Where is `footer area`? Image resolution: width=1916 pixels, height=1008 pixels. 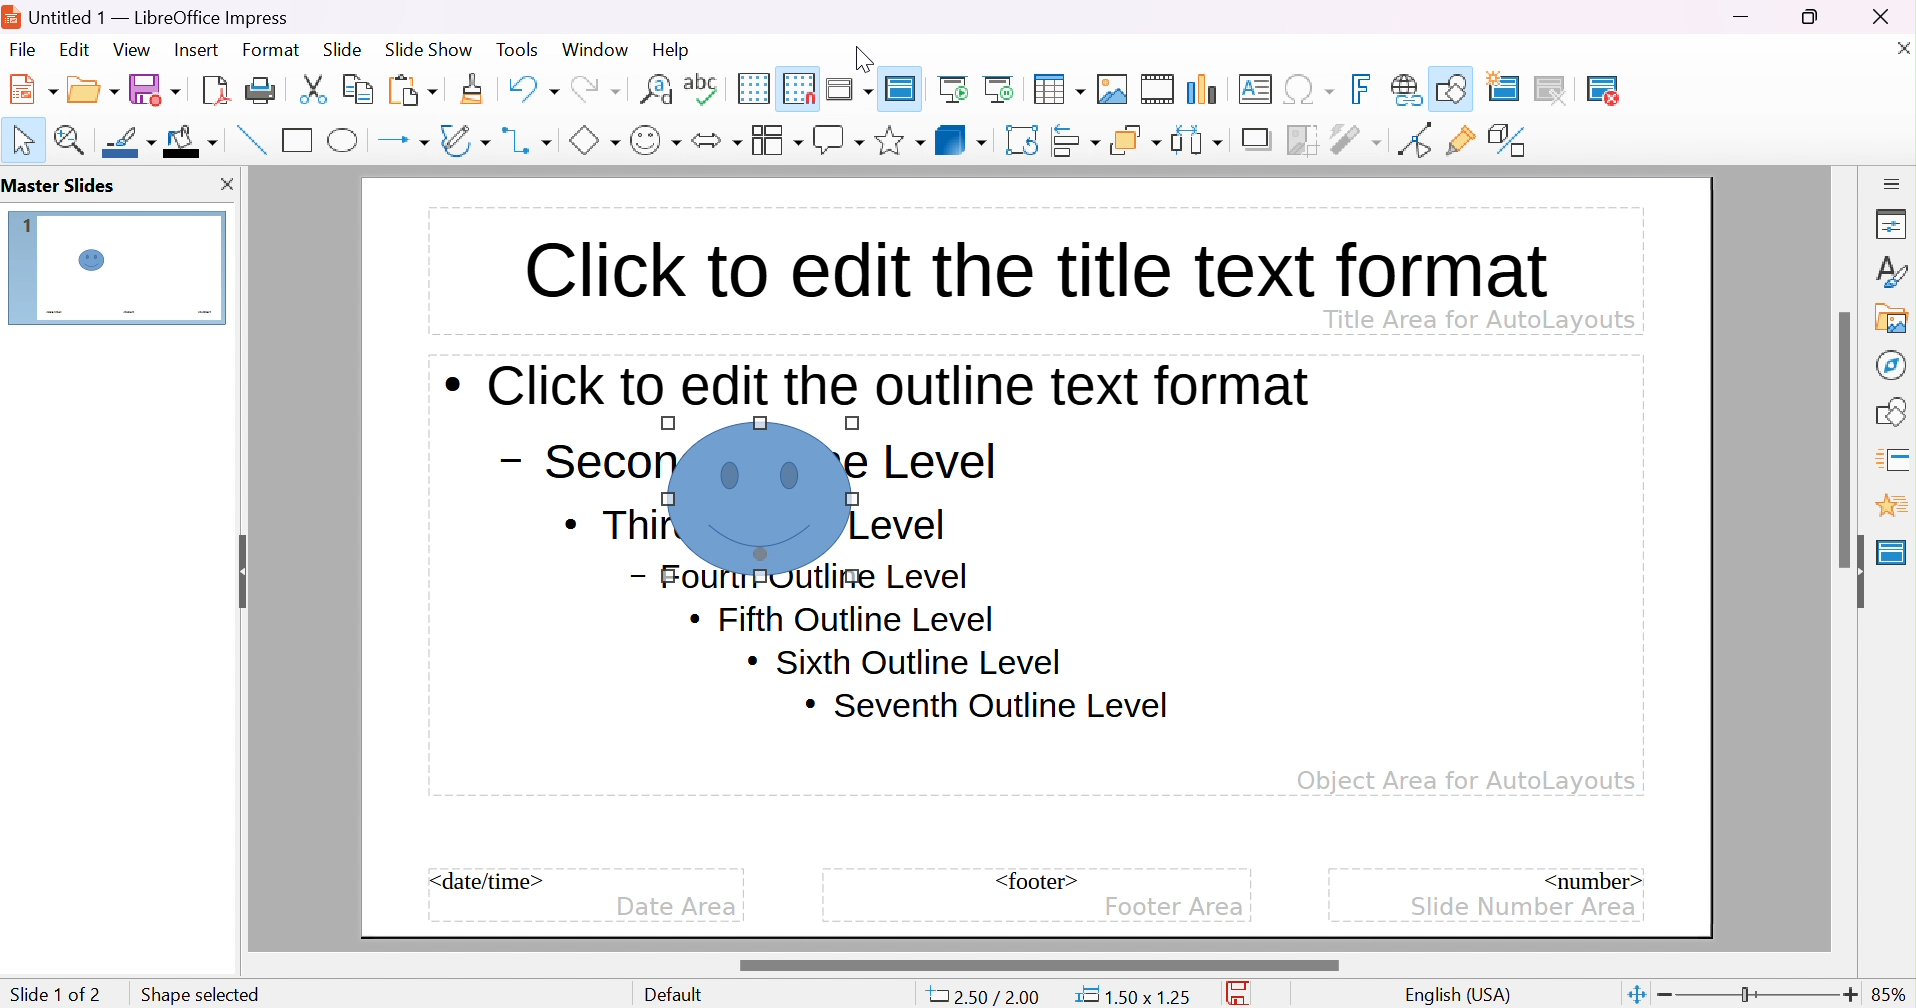 footer area is located at coordinates (1174, 907).